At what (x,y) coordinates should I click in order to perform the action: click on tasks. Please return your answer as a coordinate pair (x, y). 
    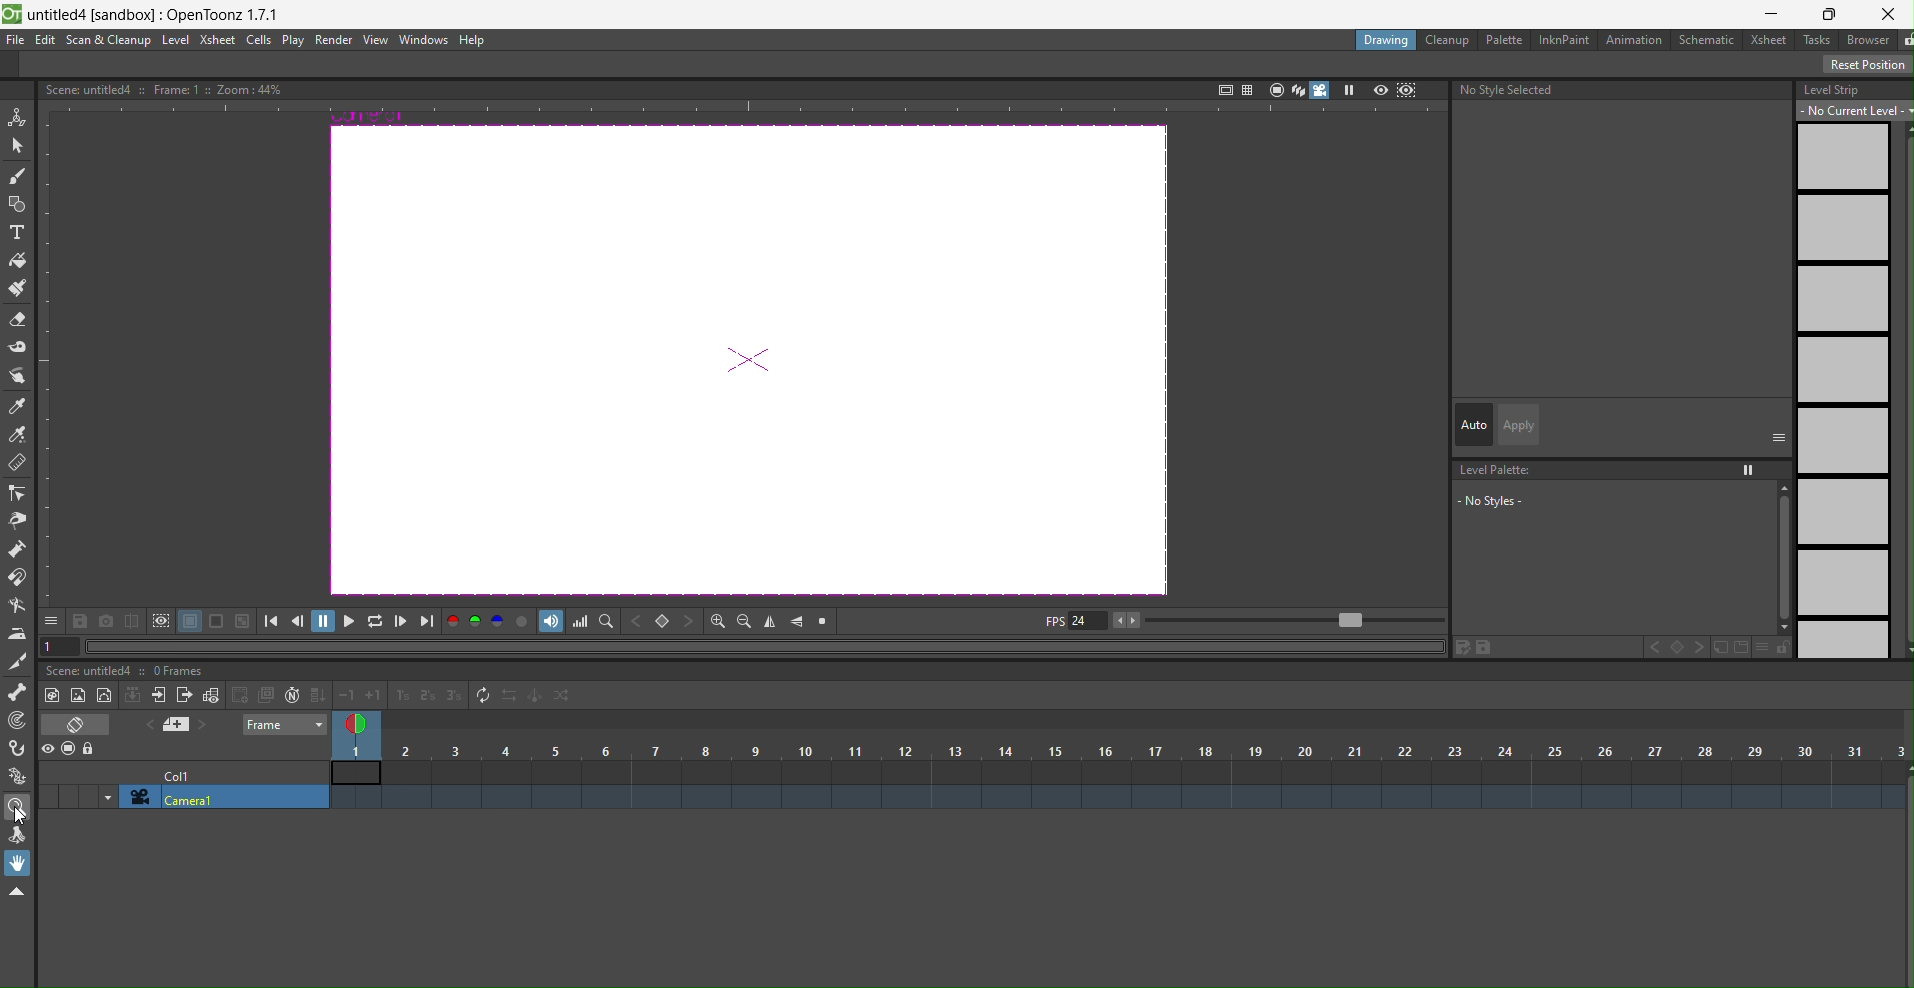
    Looking at the image, I should click on (1819, 41).